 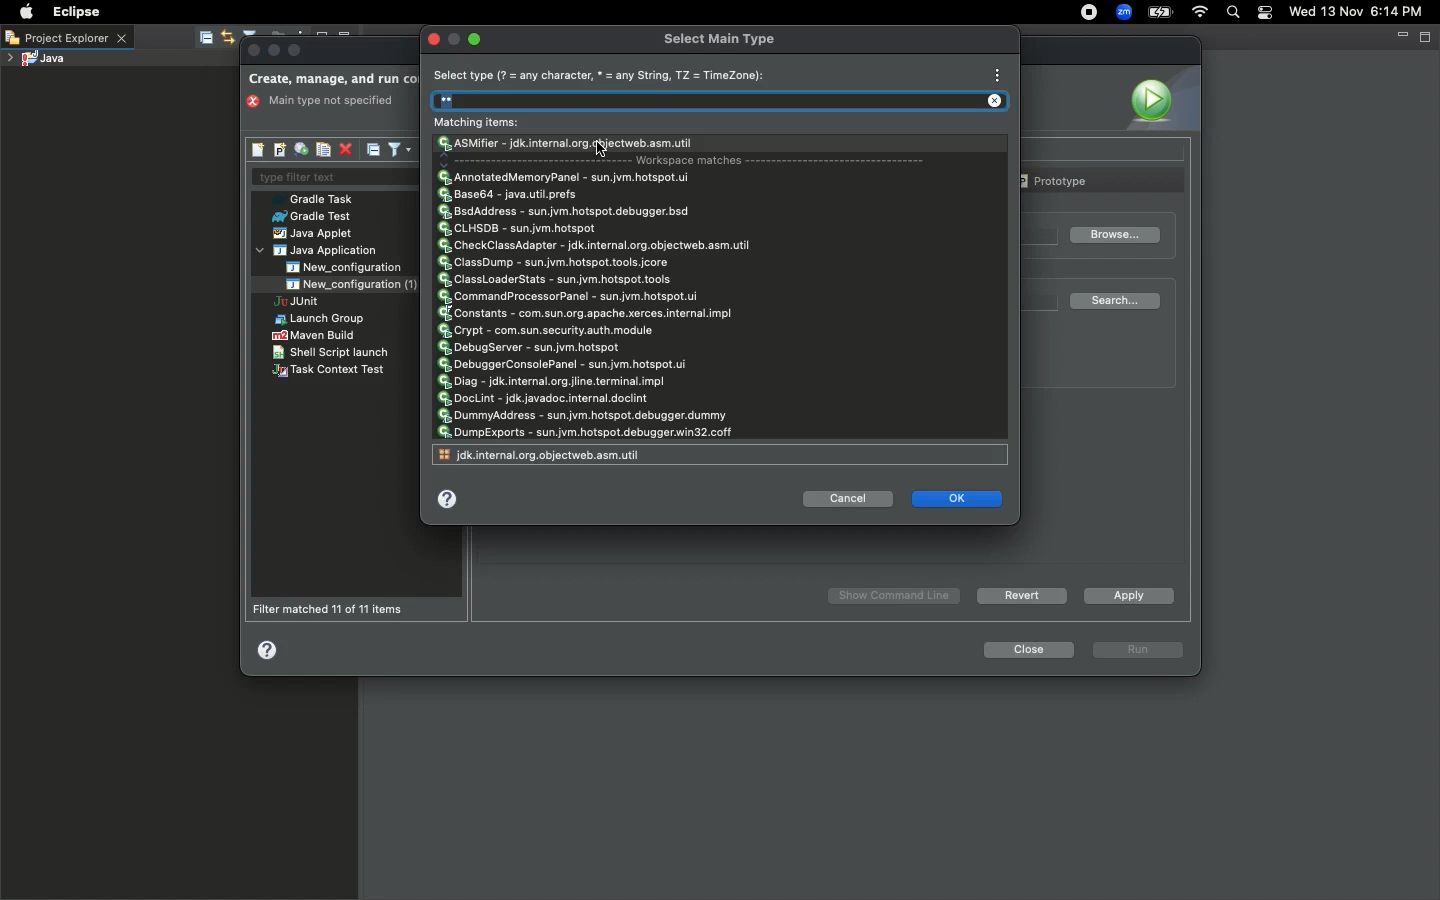 What do you see at coordinates (327, 102) in the screenshot?
I see `main type not specified` at bounding box center [327, 102].